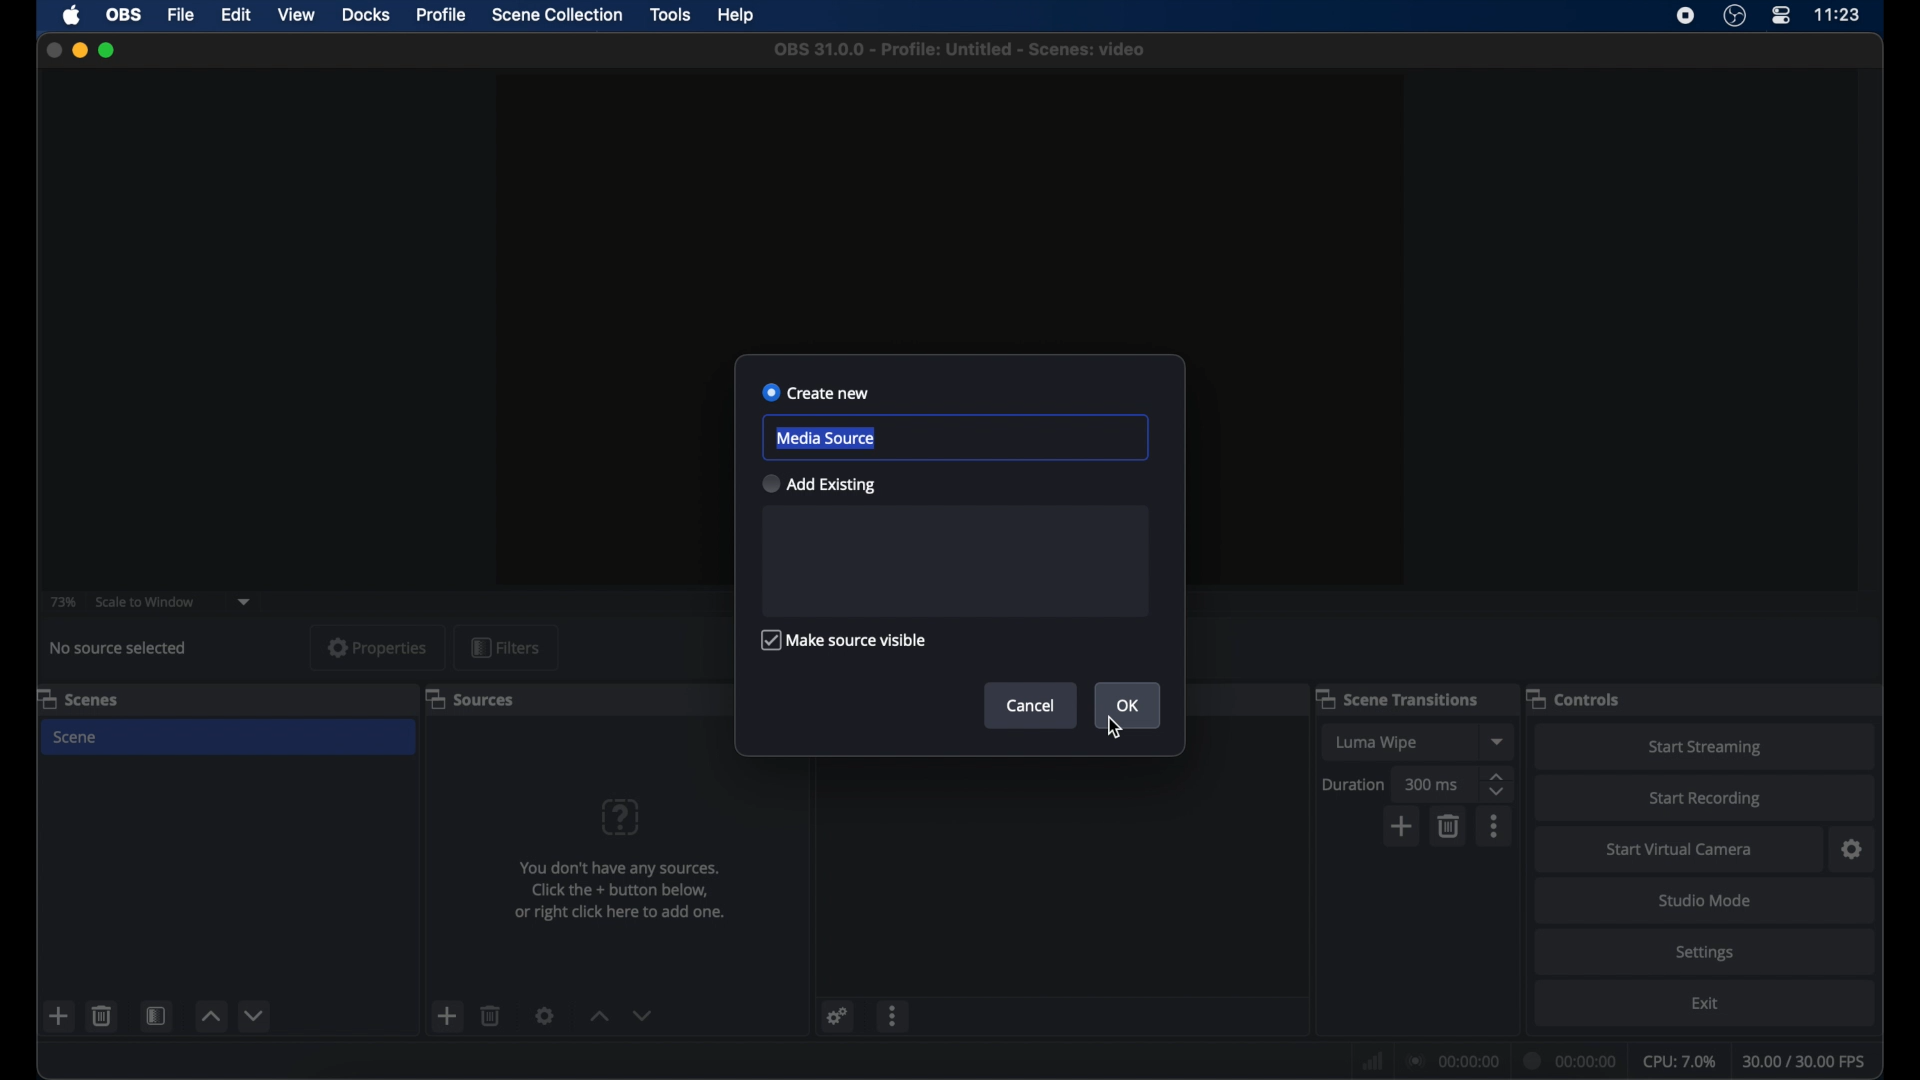 This screenshot has height=1080, width=1920. I want to click on help, so click(738, 16).